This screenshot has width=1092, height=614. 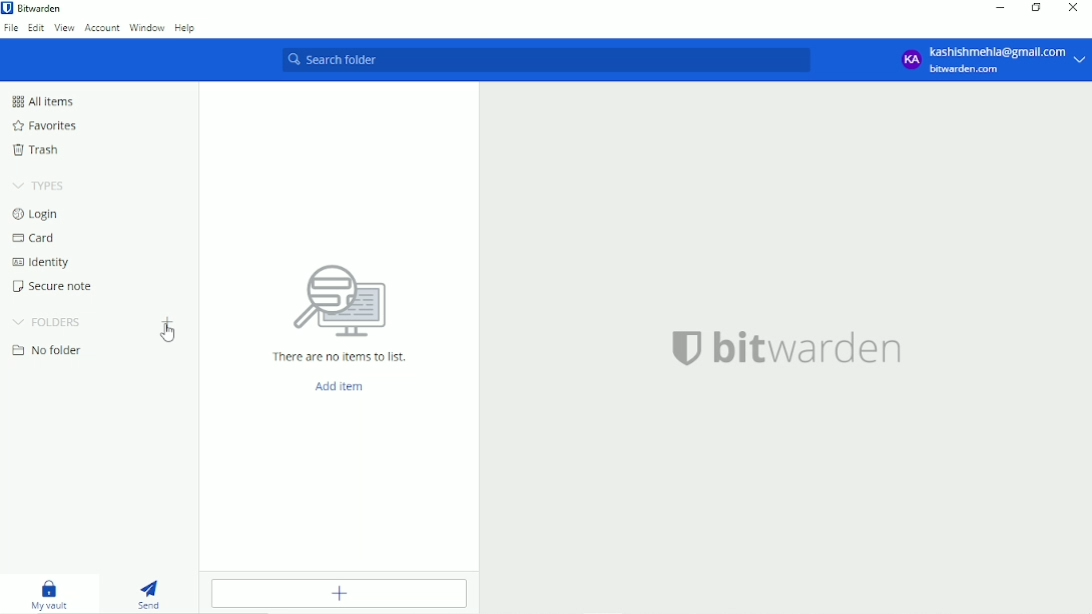 What do you see at coordinates (186, 29) in the screenshot?
I see `Help` at bounding box center [186, 29].